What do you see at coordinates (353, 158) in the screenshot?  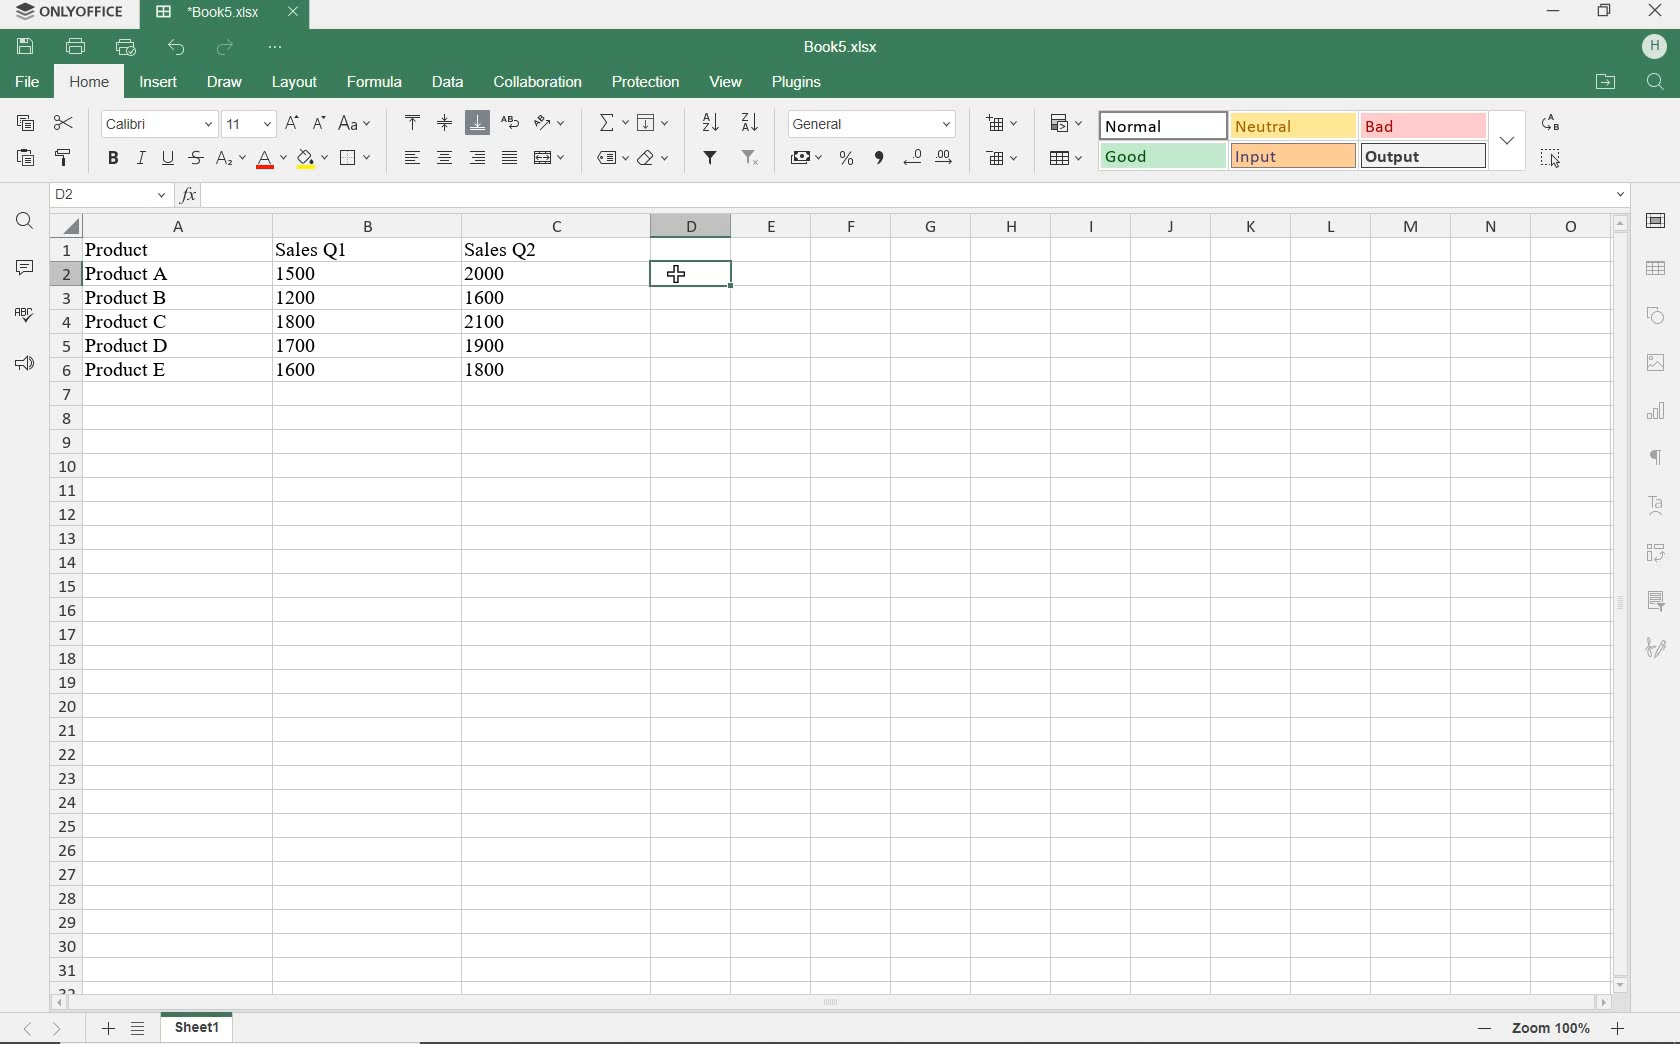 I see `borders` at bounding box center [353, 158].